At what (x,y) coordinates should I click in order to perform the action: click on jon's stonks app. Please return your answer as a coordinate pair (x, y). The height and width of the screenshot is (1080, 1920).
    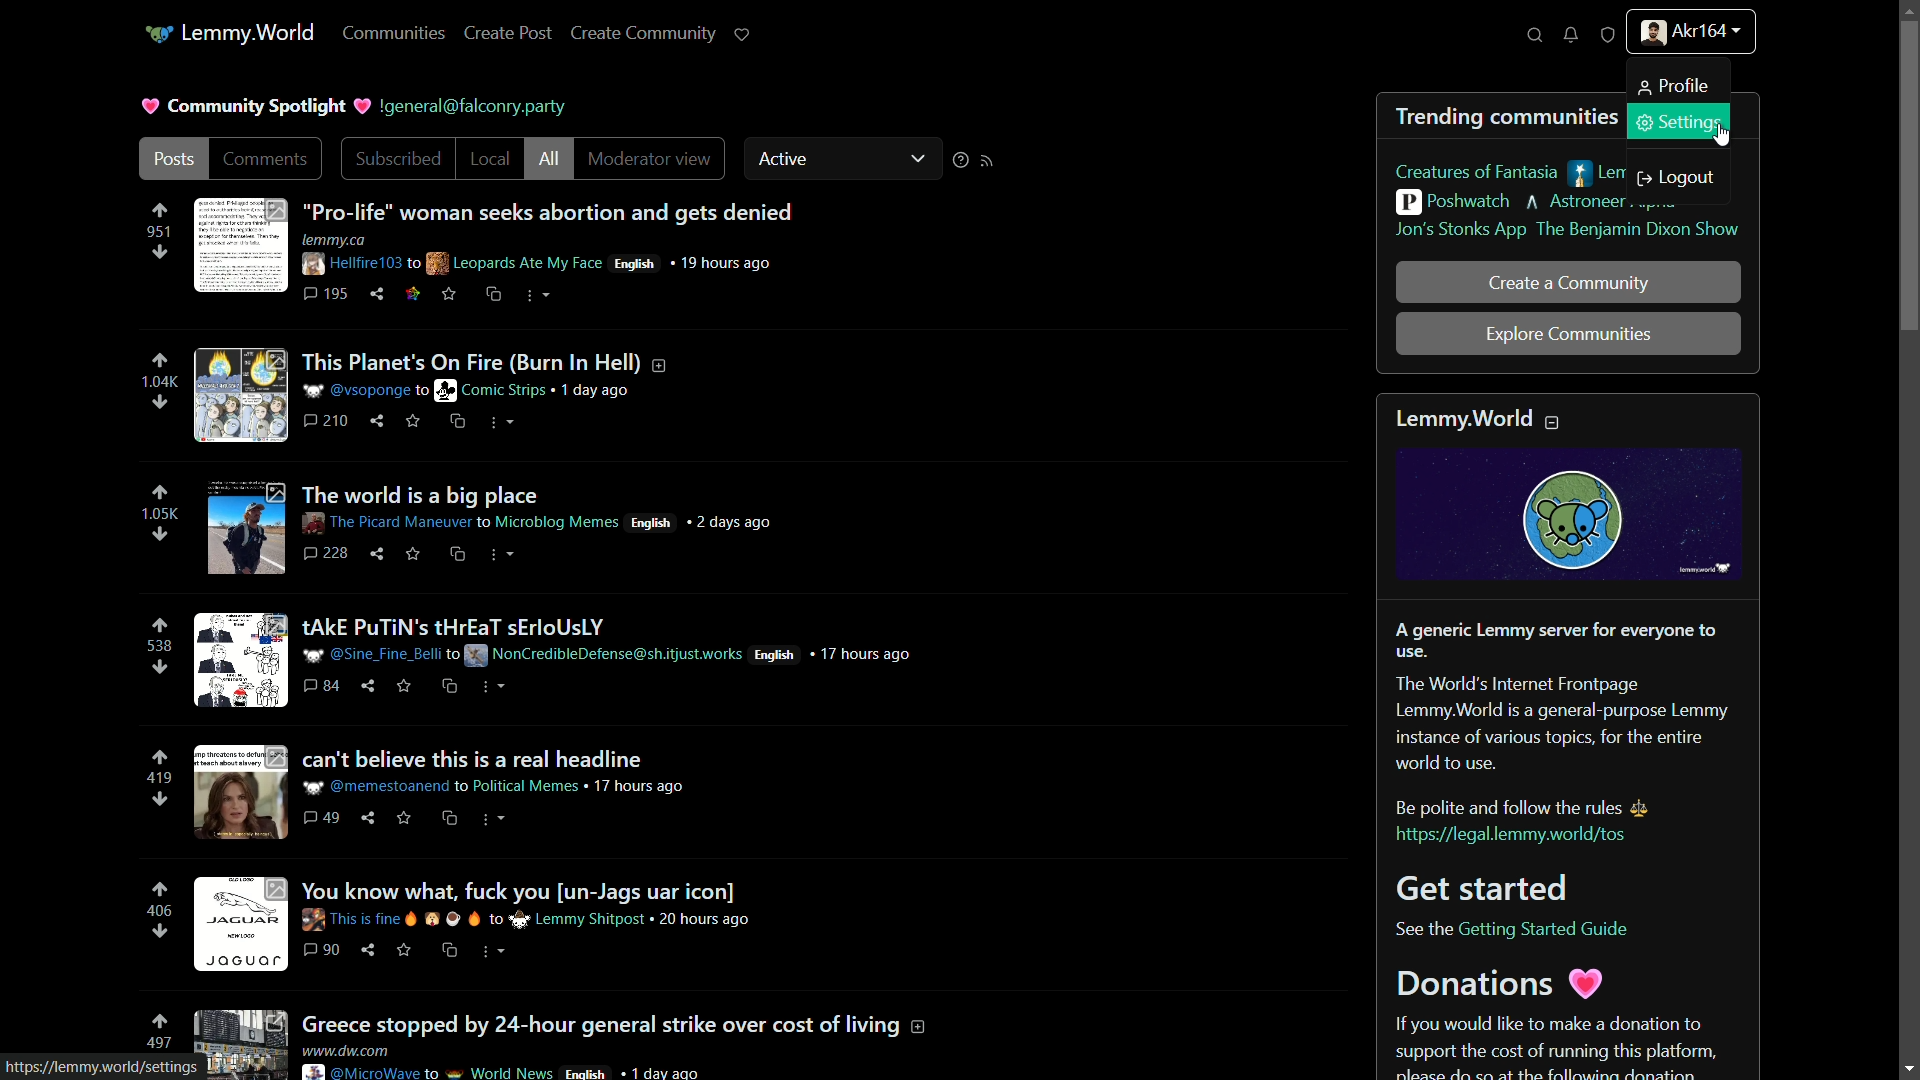
    Looking at the image, I should click on (1461, 230).